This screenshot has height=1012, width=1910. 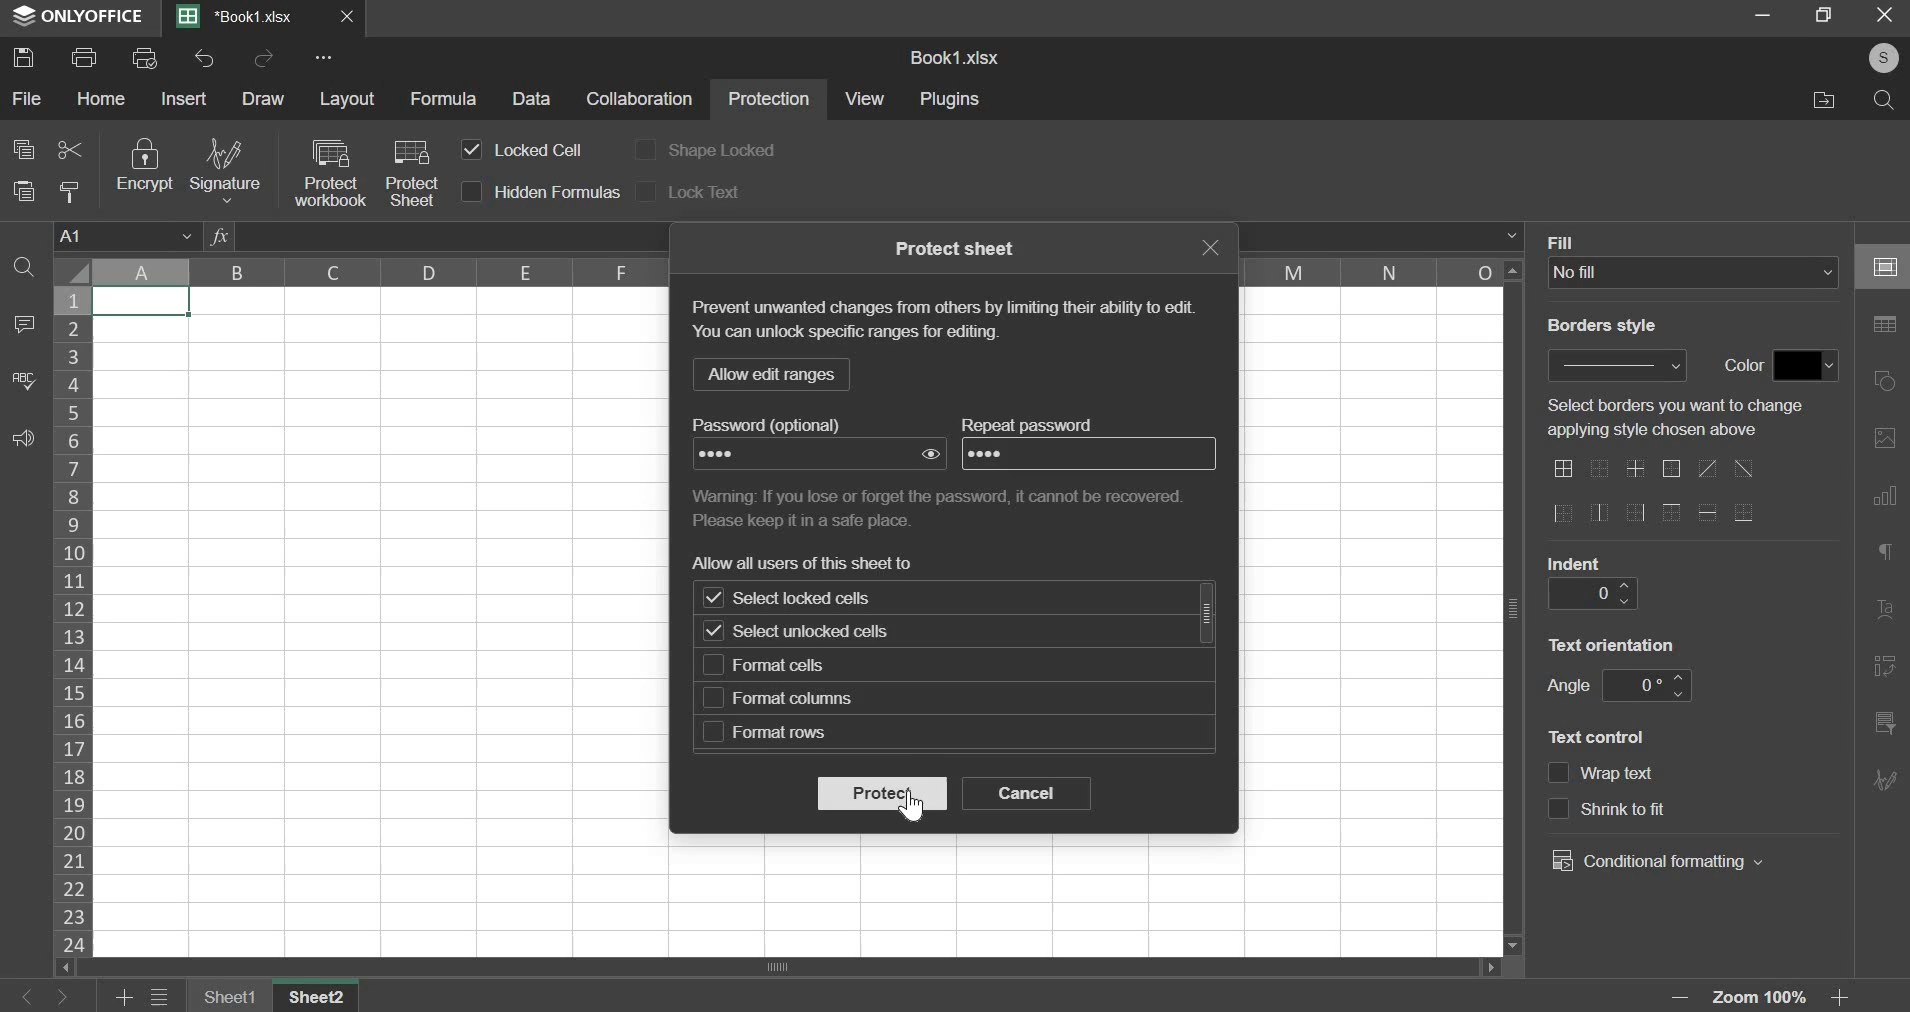 What do you see at coordinates (143, 166) in the screenshot?
I see `encrypt` at bounding box center [143, 166].